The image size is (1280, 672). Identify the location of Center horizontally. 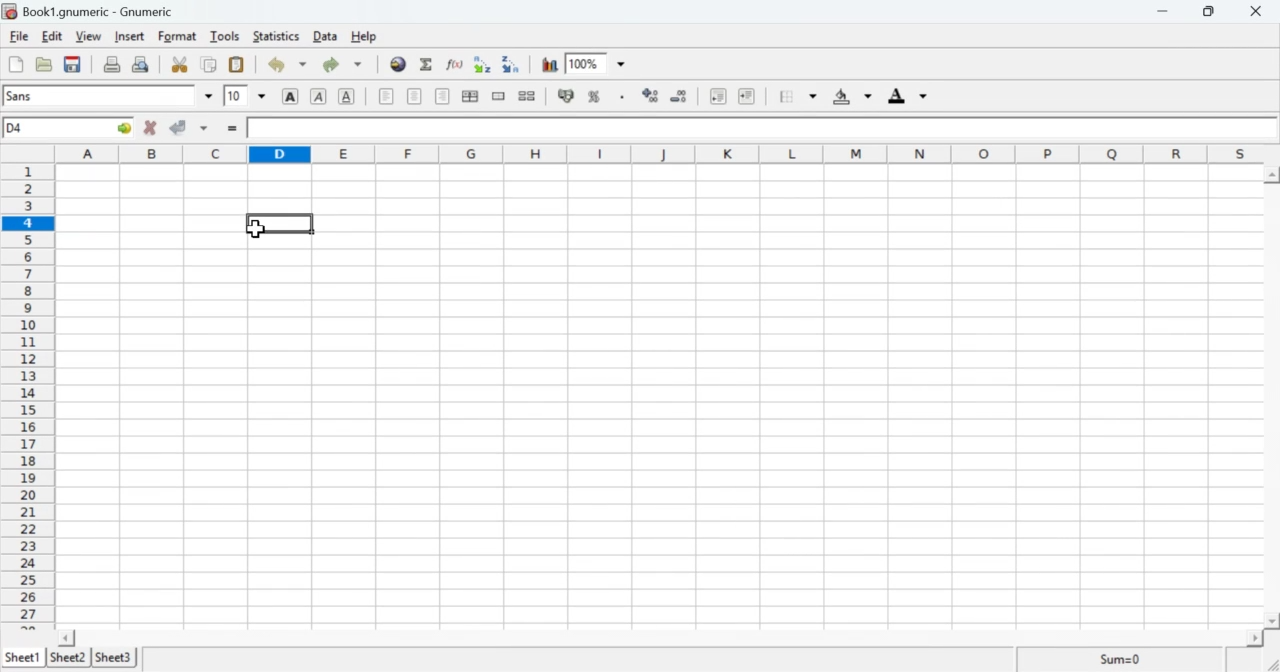
(442, 96).